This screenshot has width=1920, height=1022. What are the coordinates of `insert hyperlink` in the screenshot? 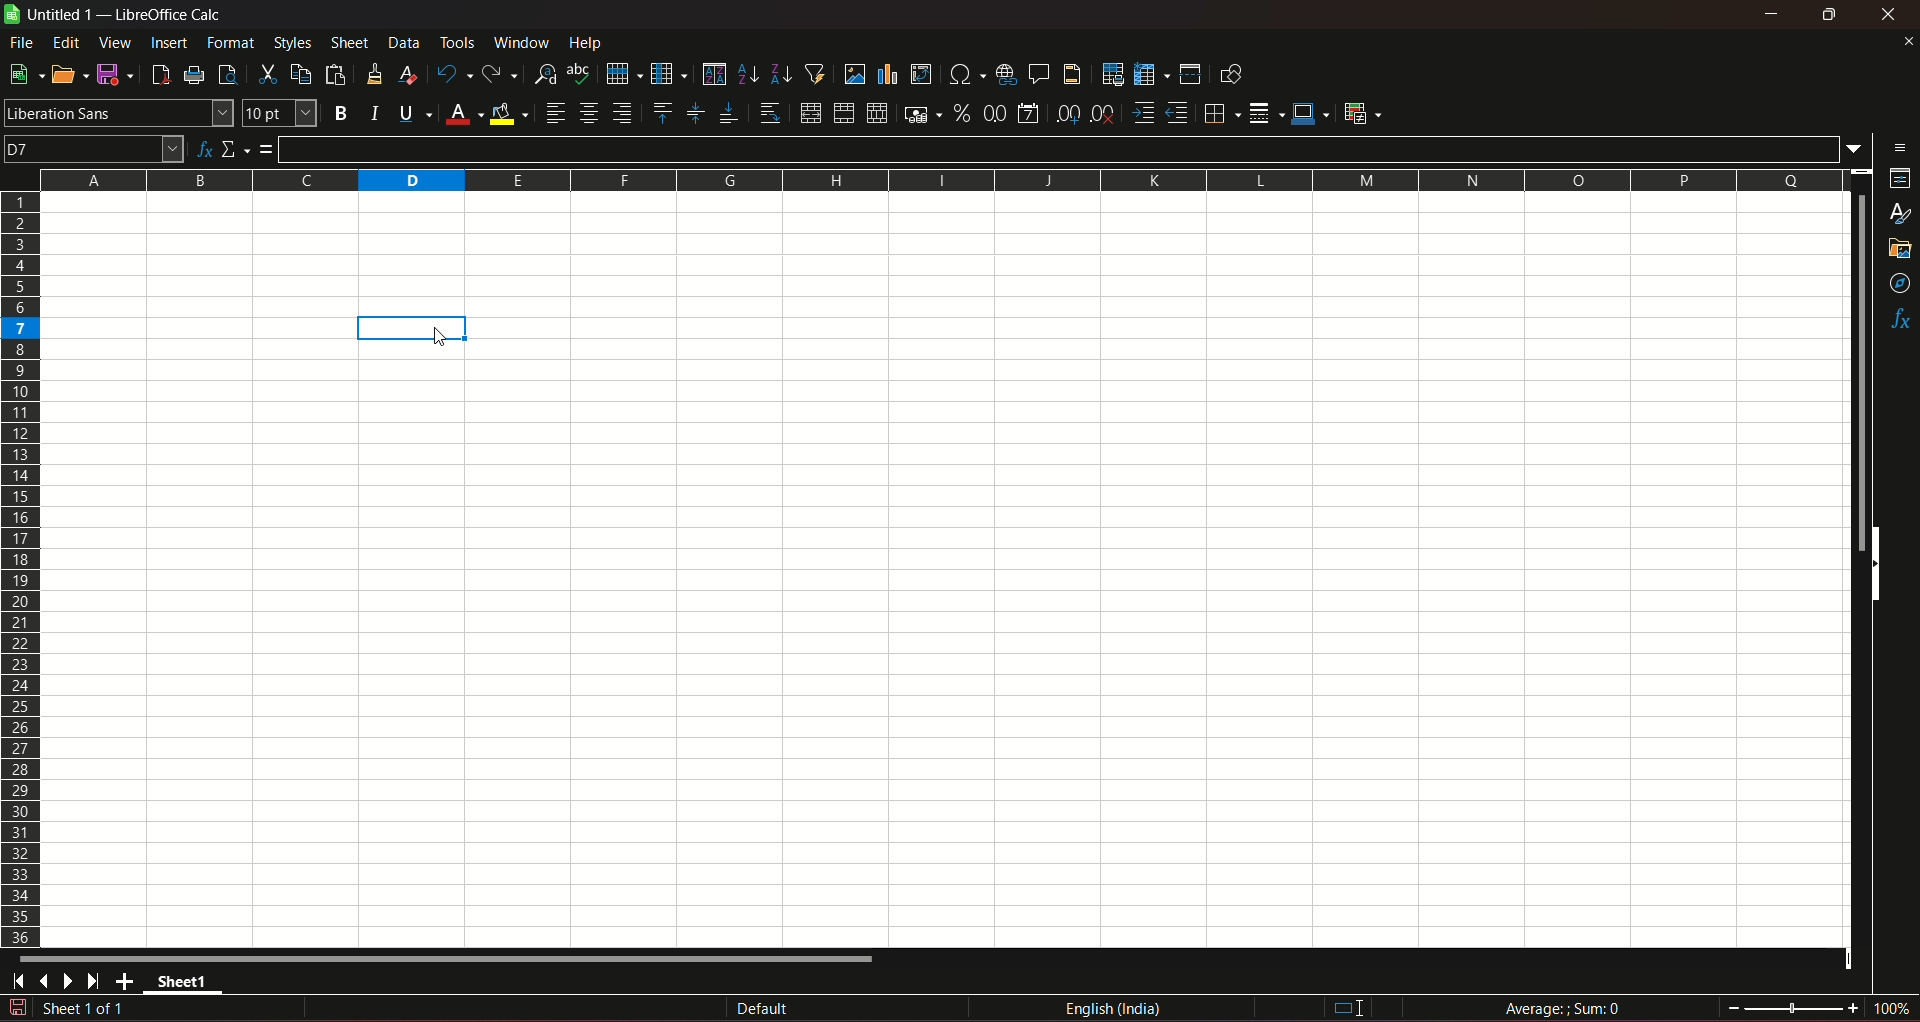 It's located at (1003, 73).